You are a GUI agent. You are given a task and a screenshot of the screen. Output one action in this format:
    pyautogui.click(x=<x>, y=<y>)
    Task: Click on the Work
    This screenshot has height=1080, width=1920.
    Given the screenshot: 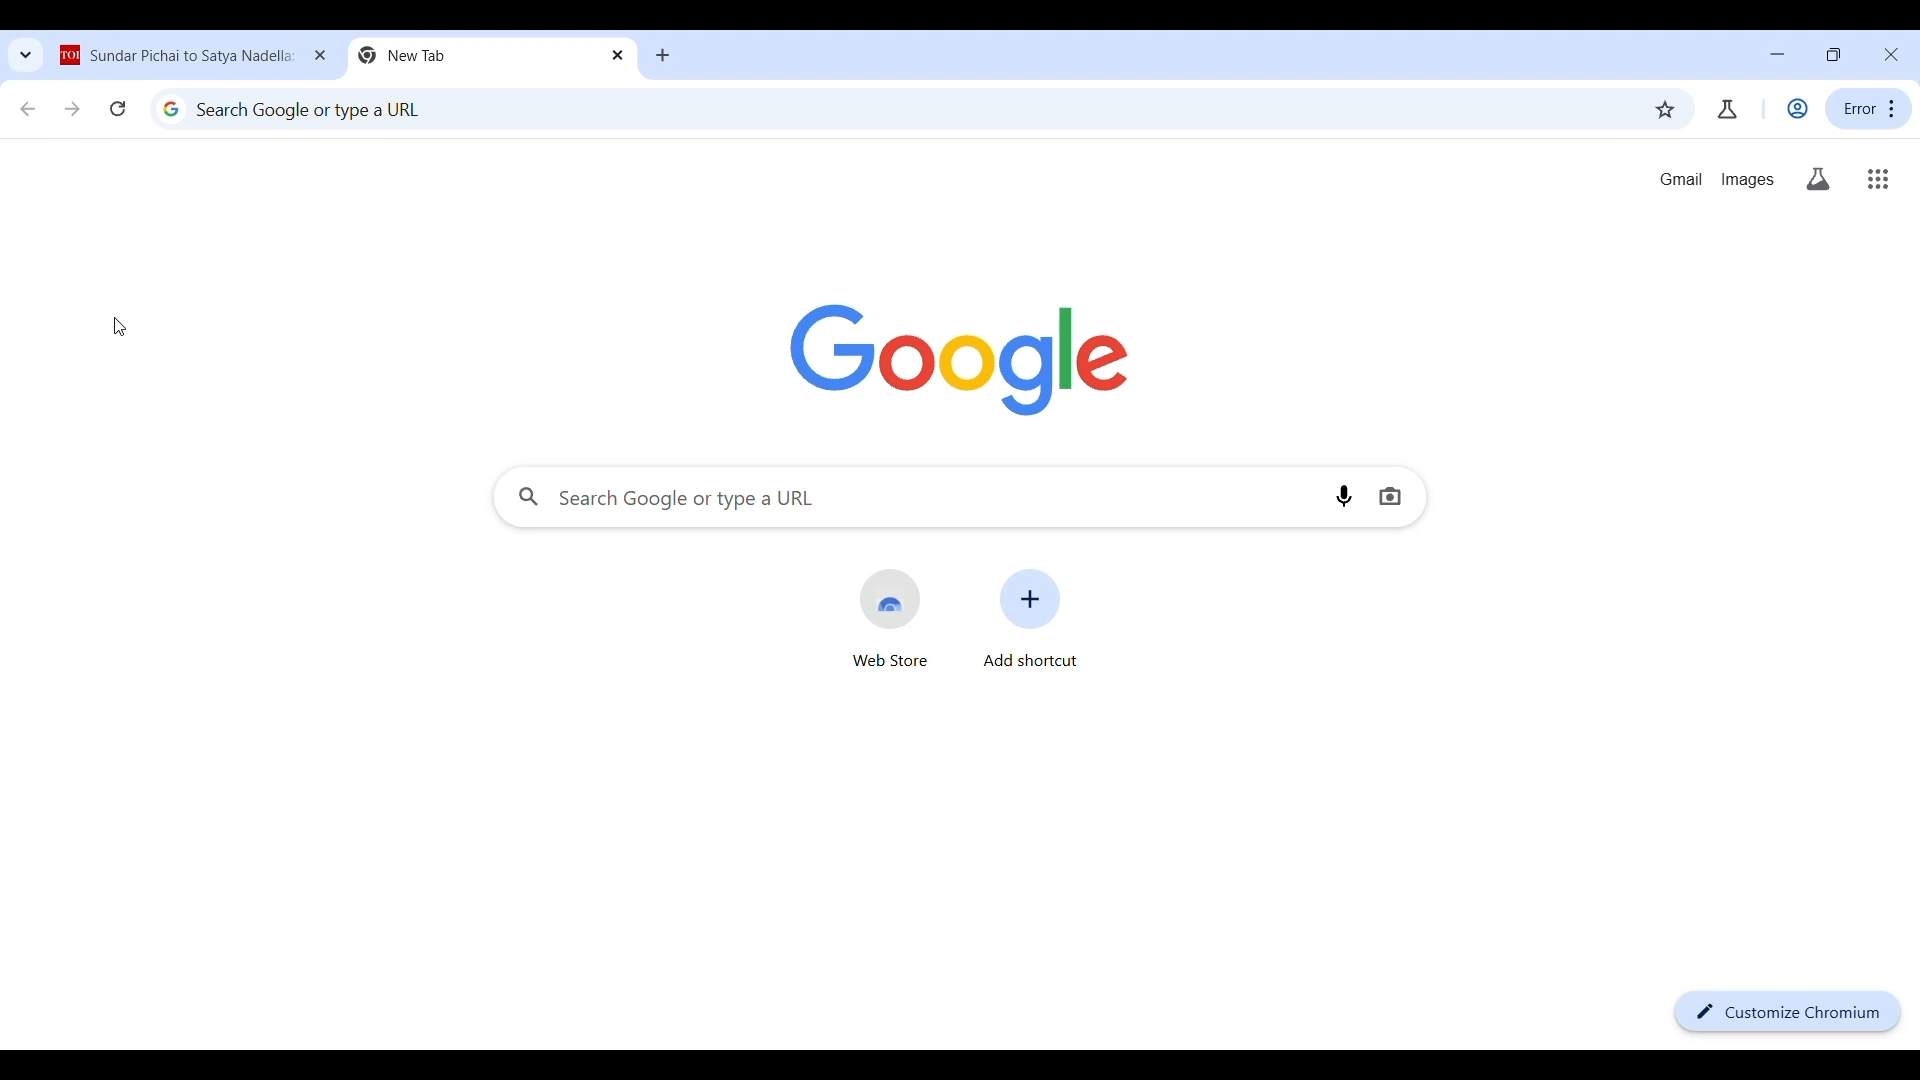 What is the action you would take?
    pyautogui.click(x=1797, y=108)
    